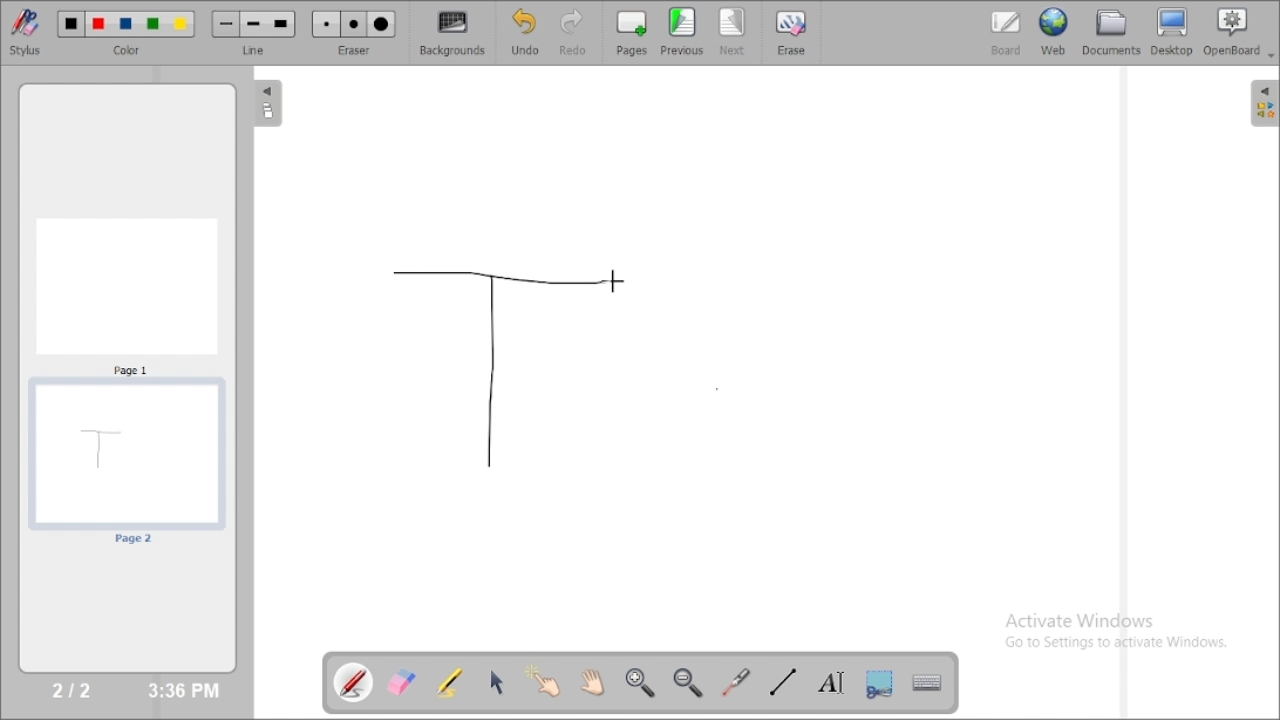 This screenshot has height=720, width=1280. What do you see at coordinates (1239, 33) in the screenshot?
I see `openboard` at bounding box center [1239, 33].